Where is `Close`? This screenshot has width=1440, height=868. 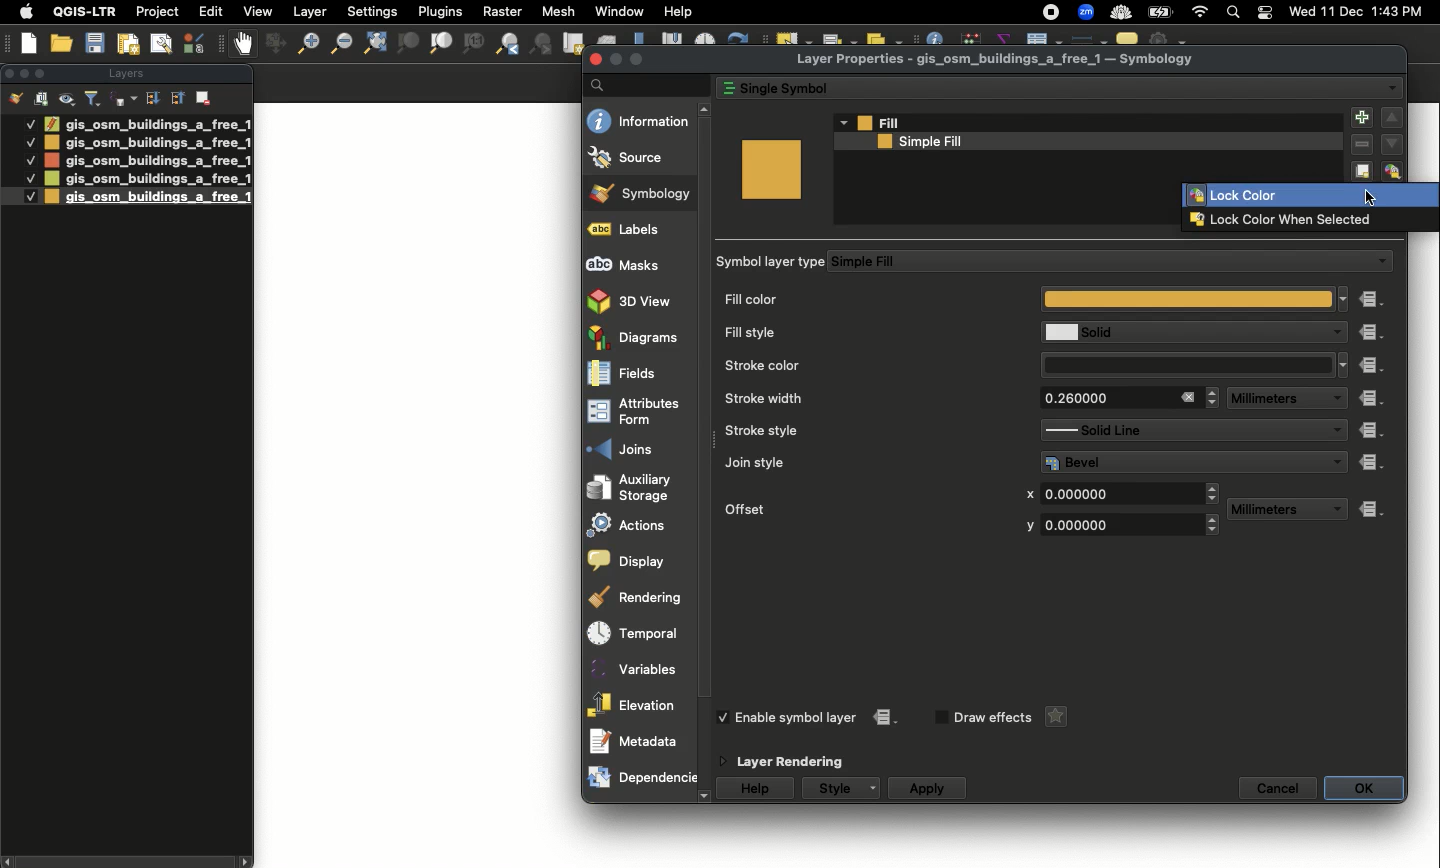 Close is located at coordinates (1187, 397).